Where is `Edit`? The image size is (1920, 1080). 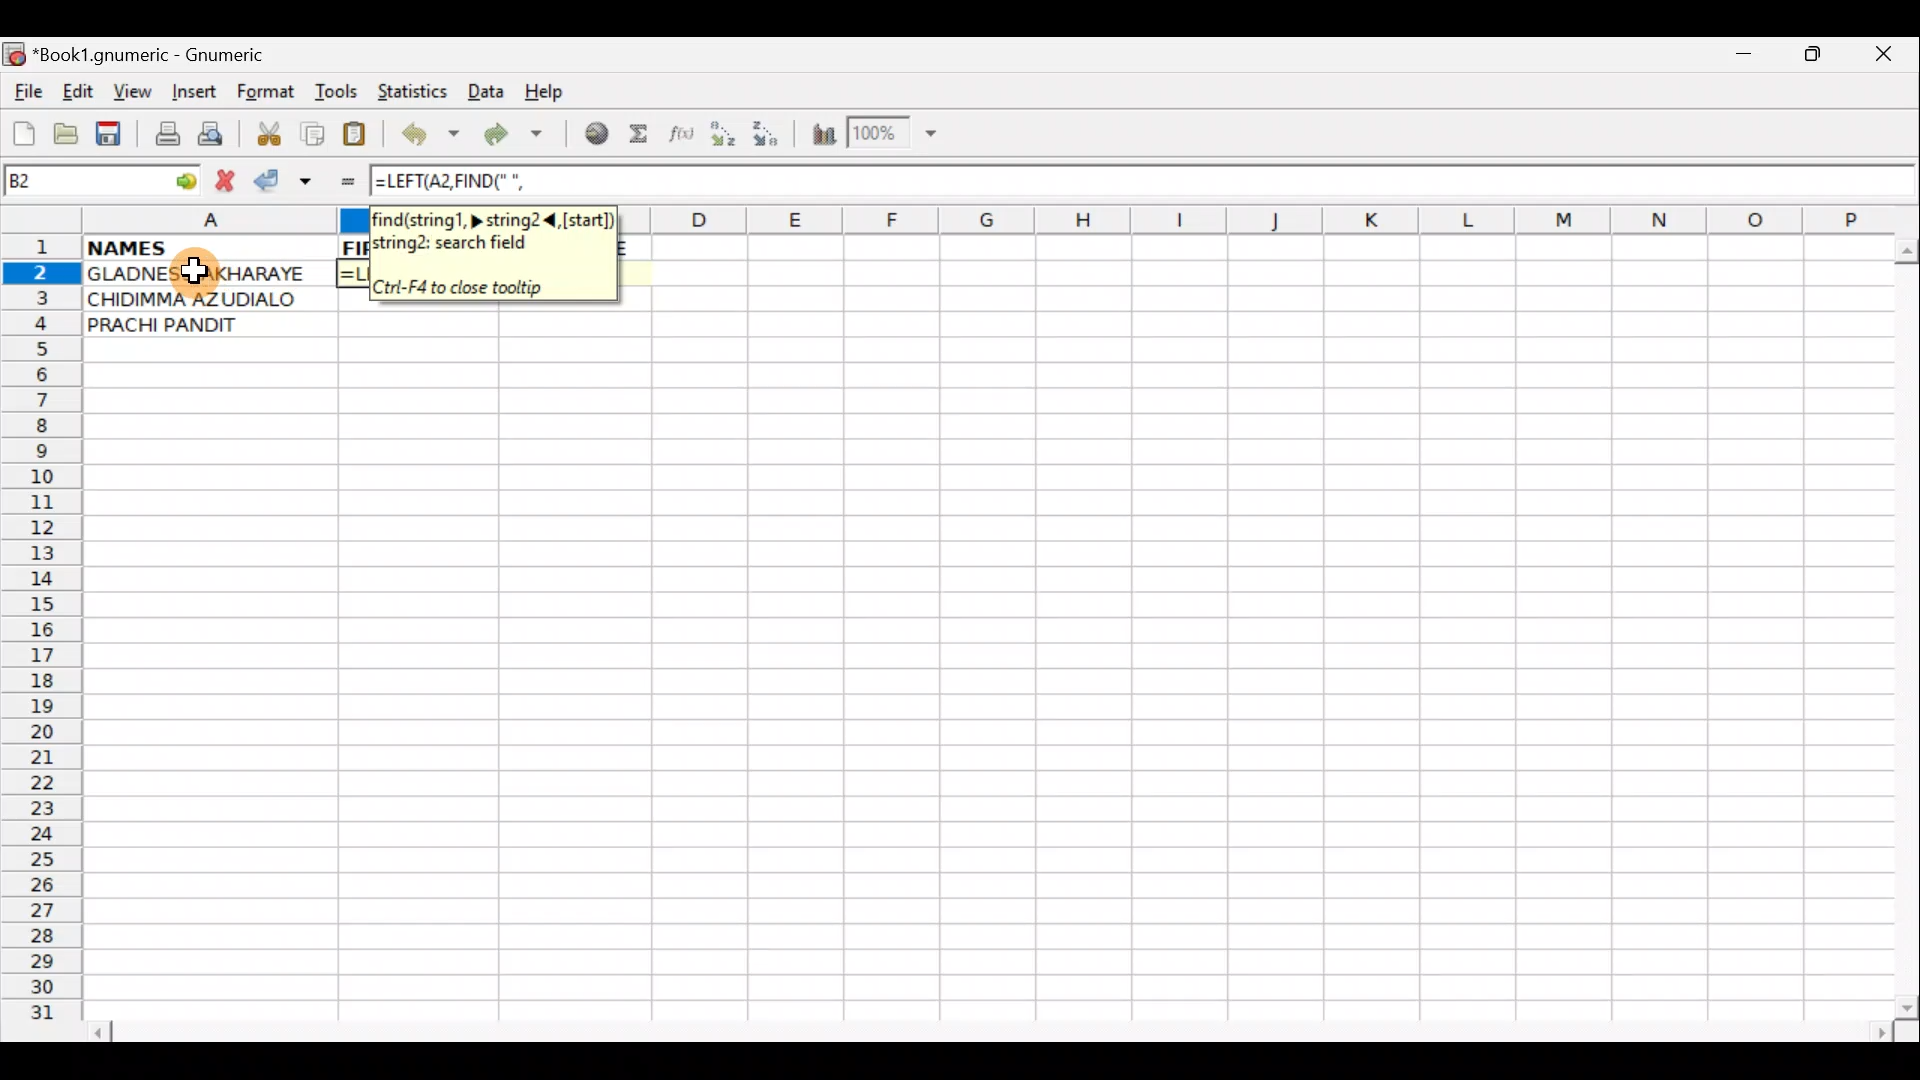 Edit is located at coordinates (77, 91).